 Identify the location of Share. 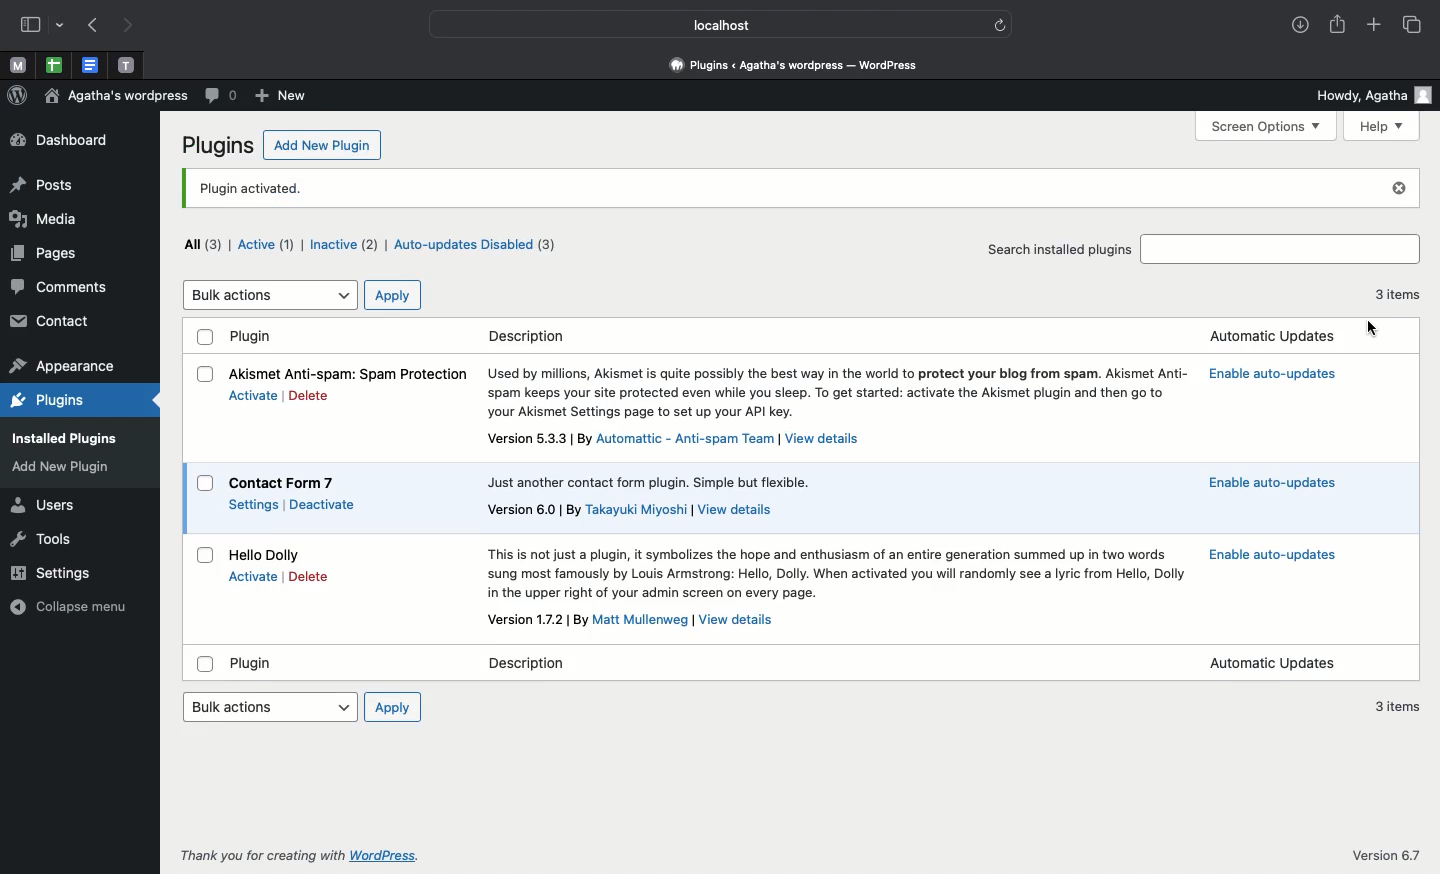
(1339, 26).